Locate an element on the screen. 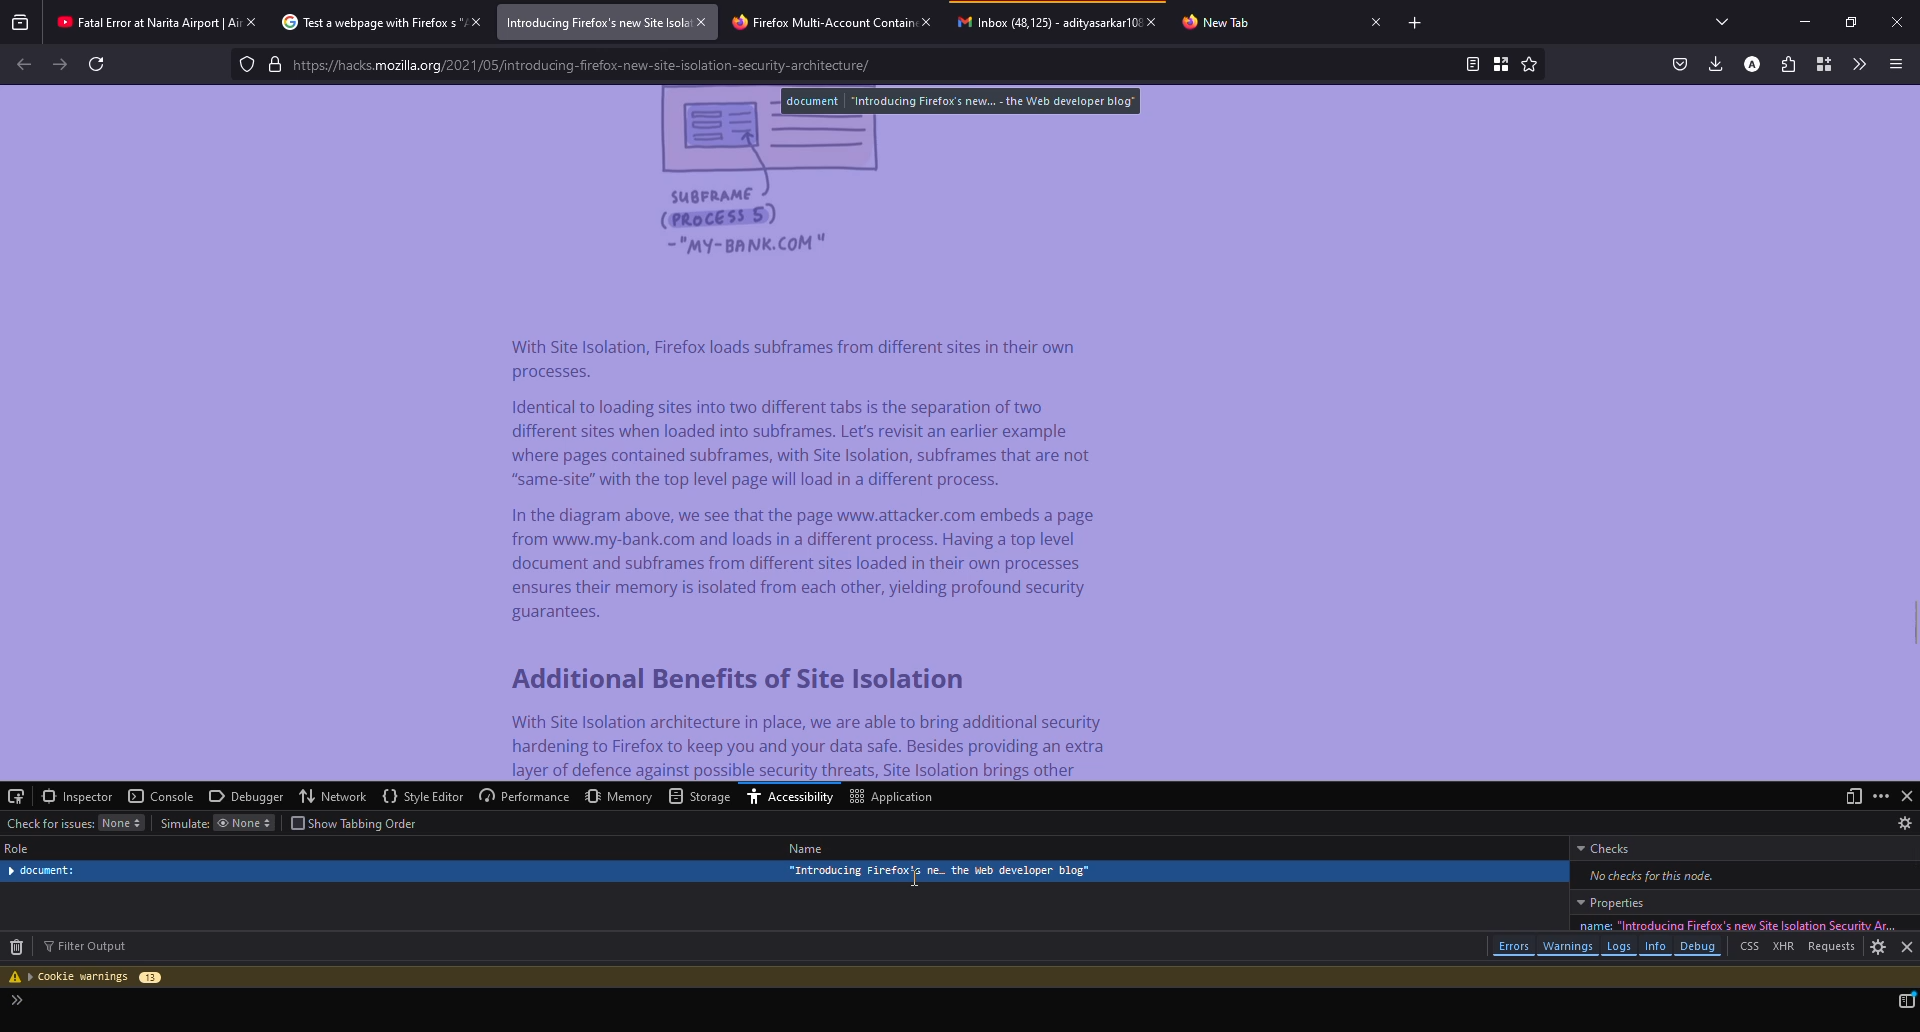  close is located at coordinates (1905, 947).